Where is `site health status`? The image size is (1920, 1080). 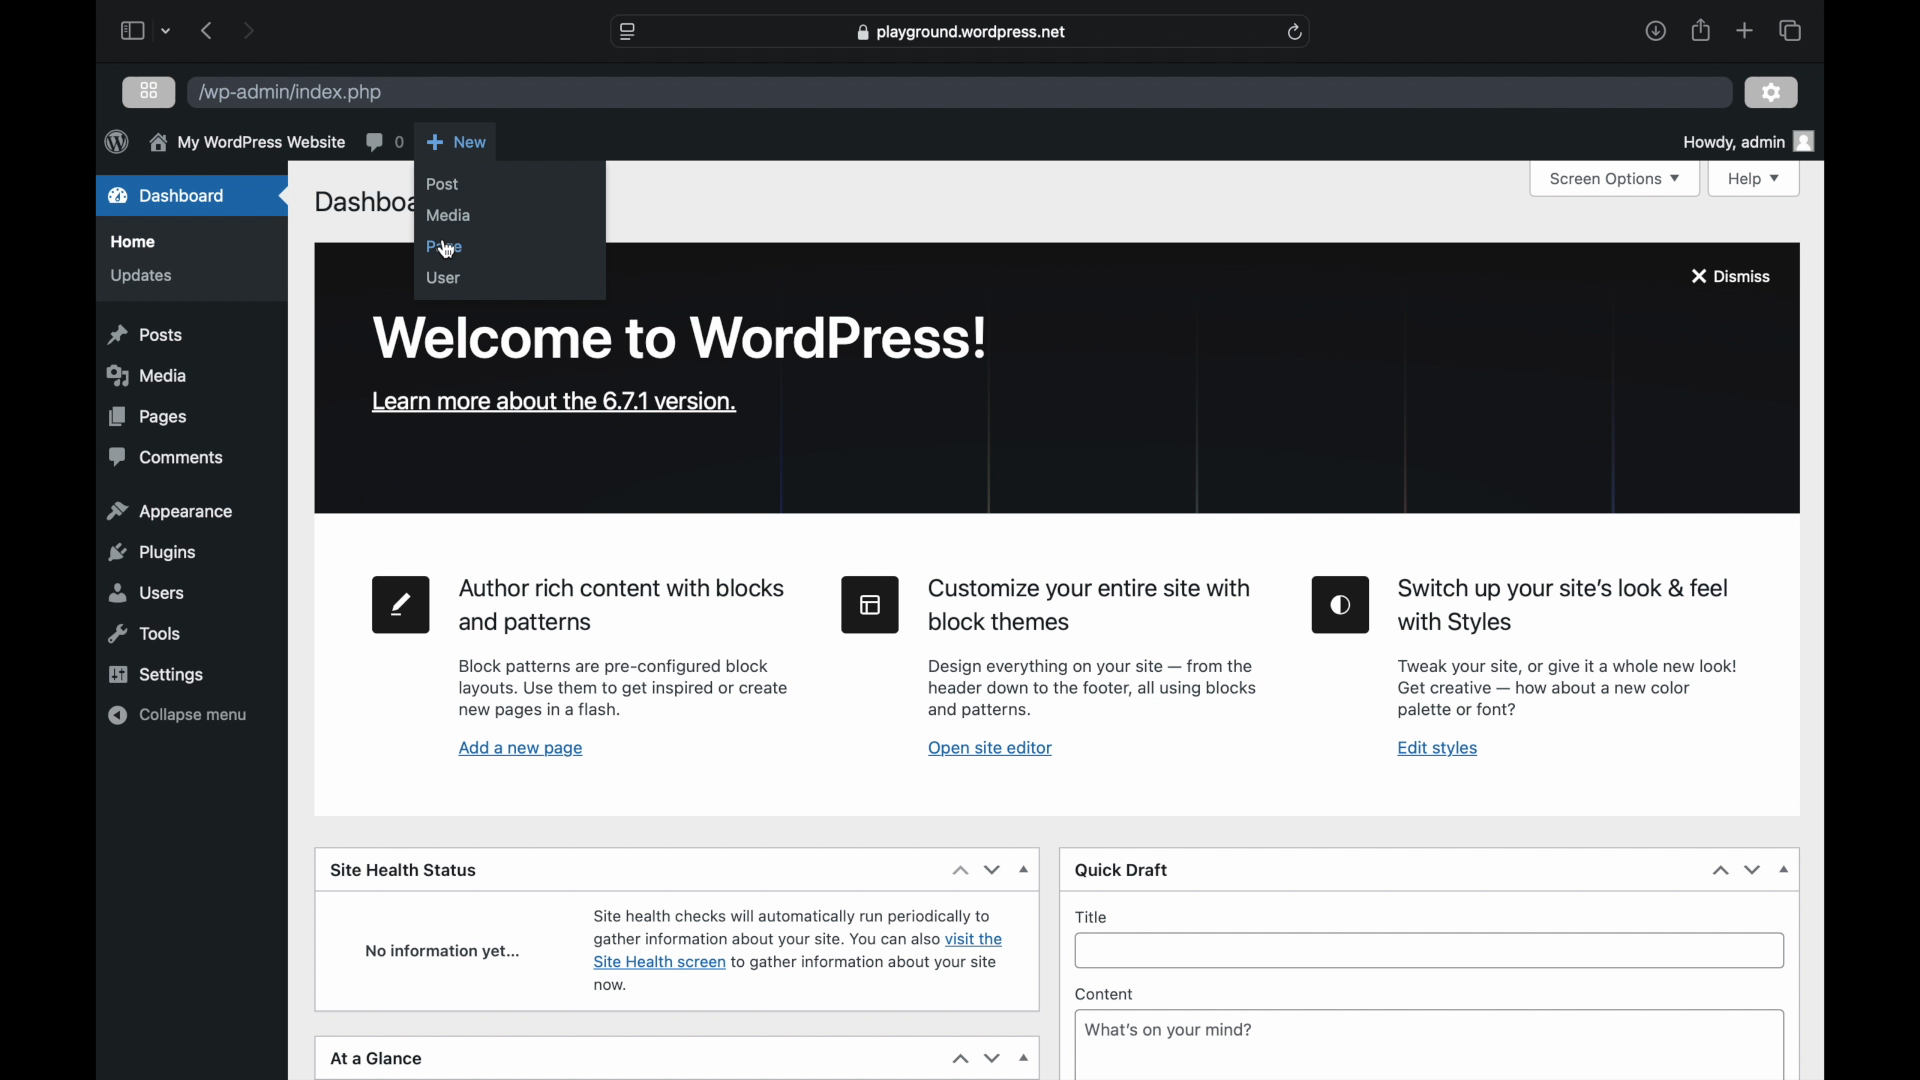 site health status is located at coordinates (405, 870).